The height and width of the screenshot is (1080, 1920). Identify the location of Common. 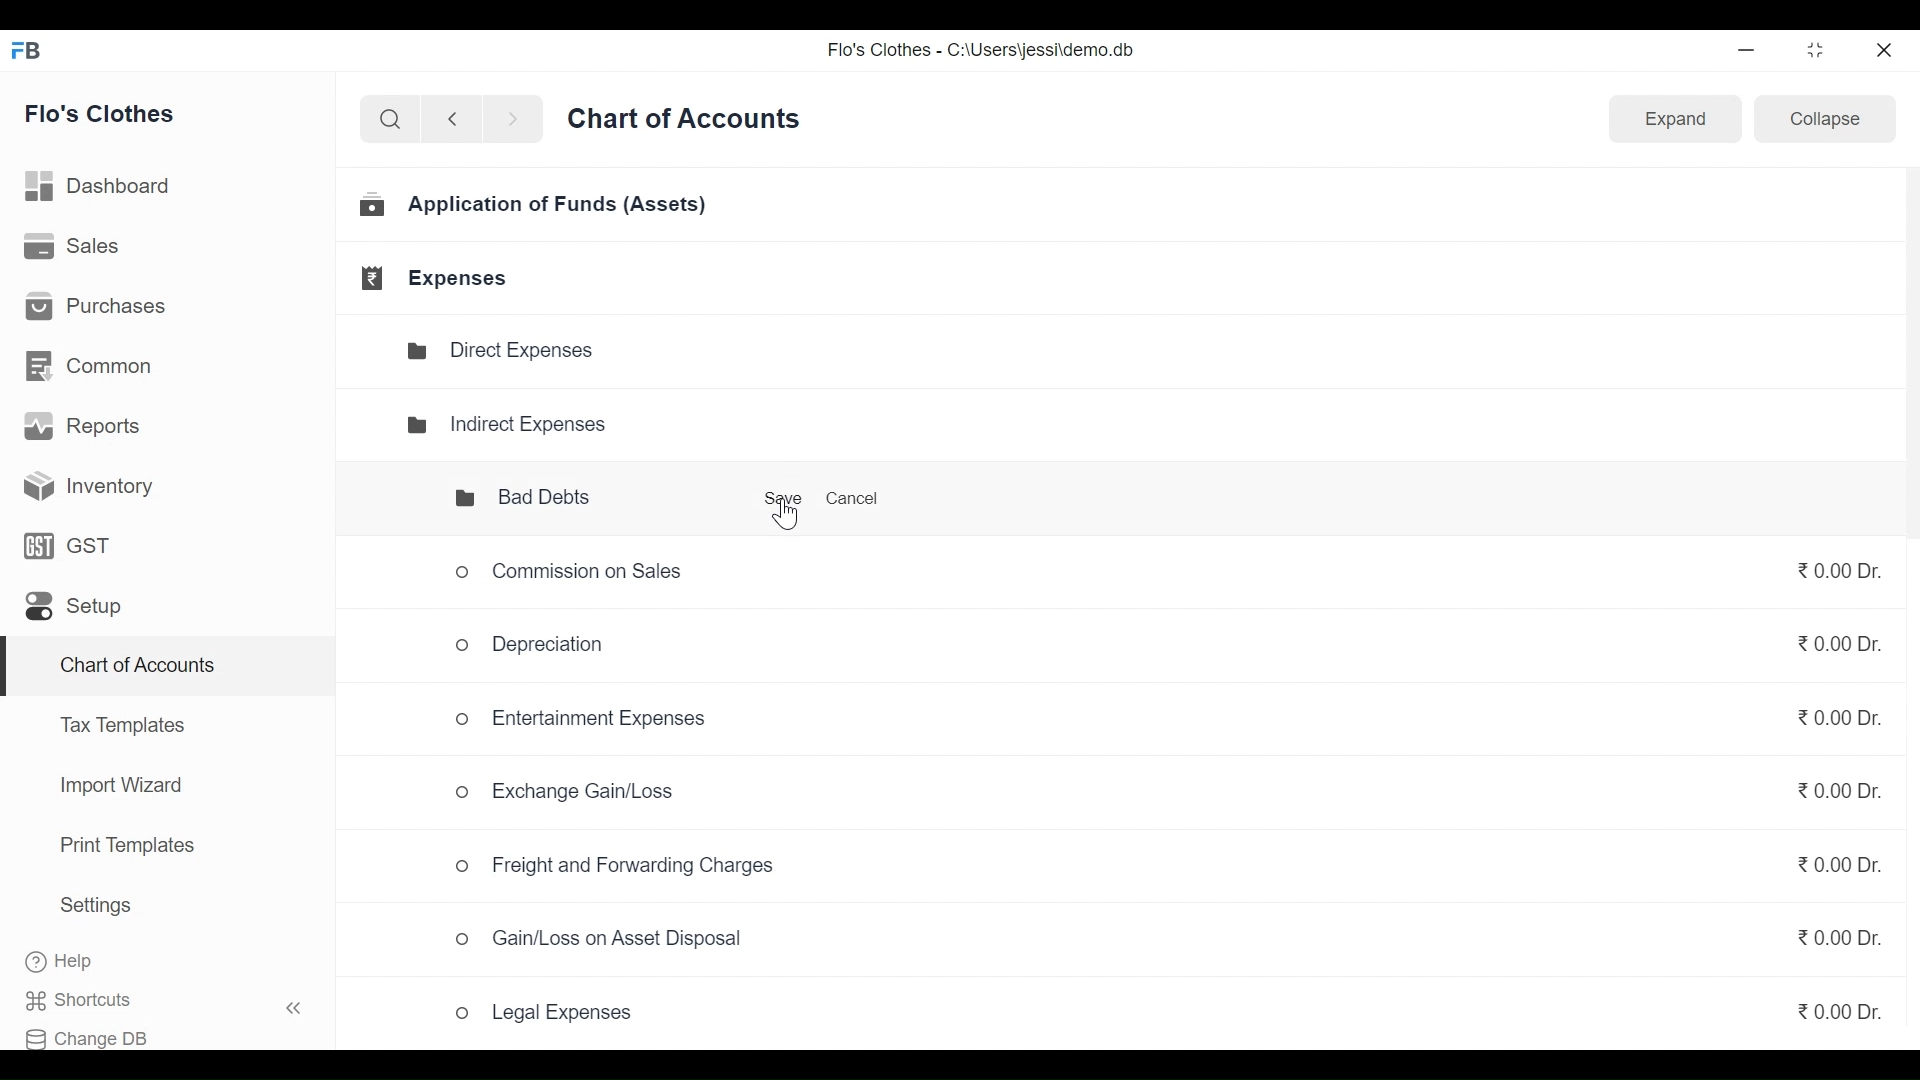
(91, 364).